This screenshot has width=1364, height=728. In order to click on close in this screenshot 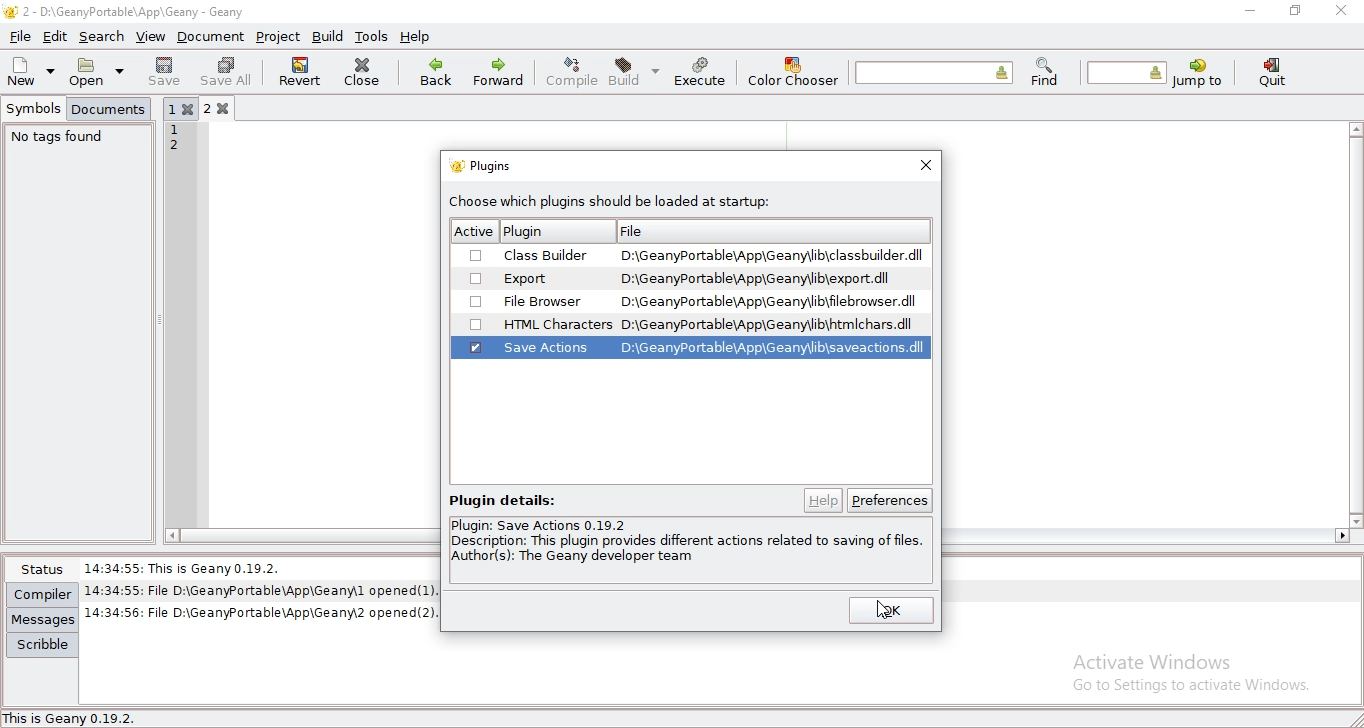, I will do `click(927, 164)`.